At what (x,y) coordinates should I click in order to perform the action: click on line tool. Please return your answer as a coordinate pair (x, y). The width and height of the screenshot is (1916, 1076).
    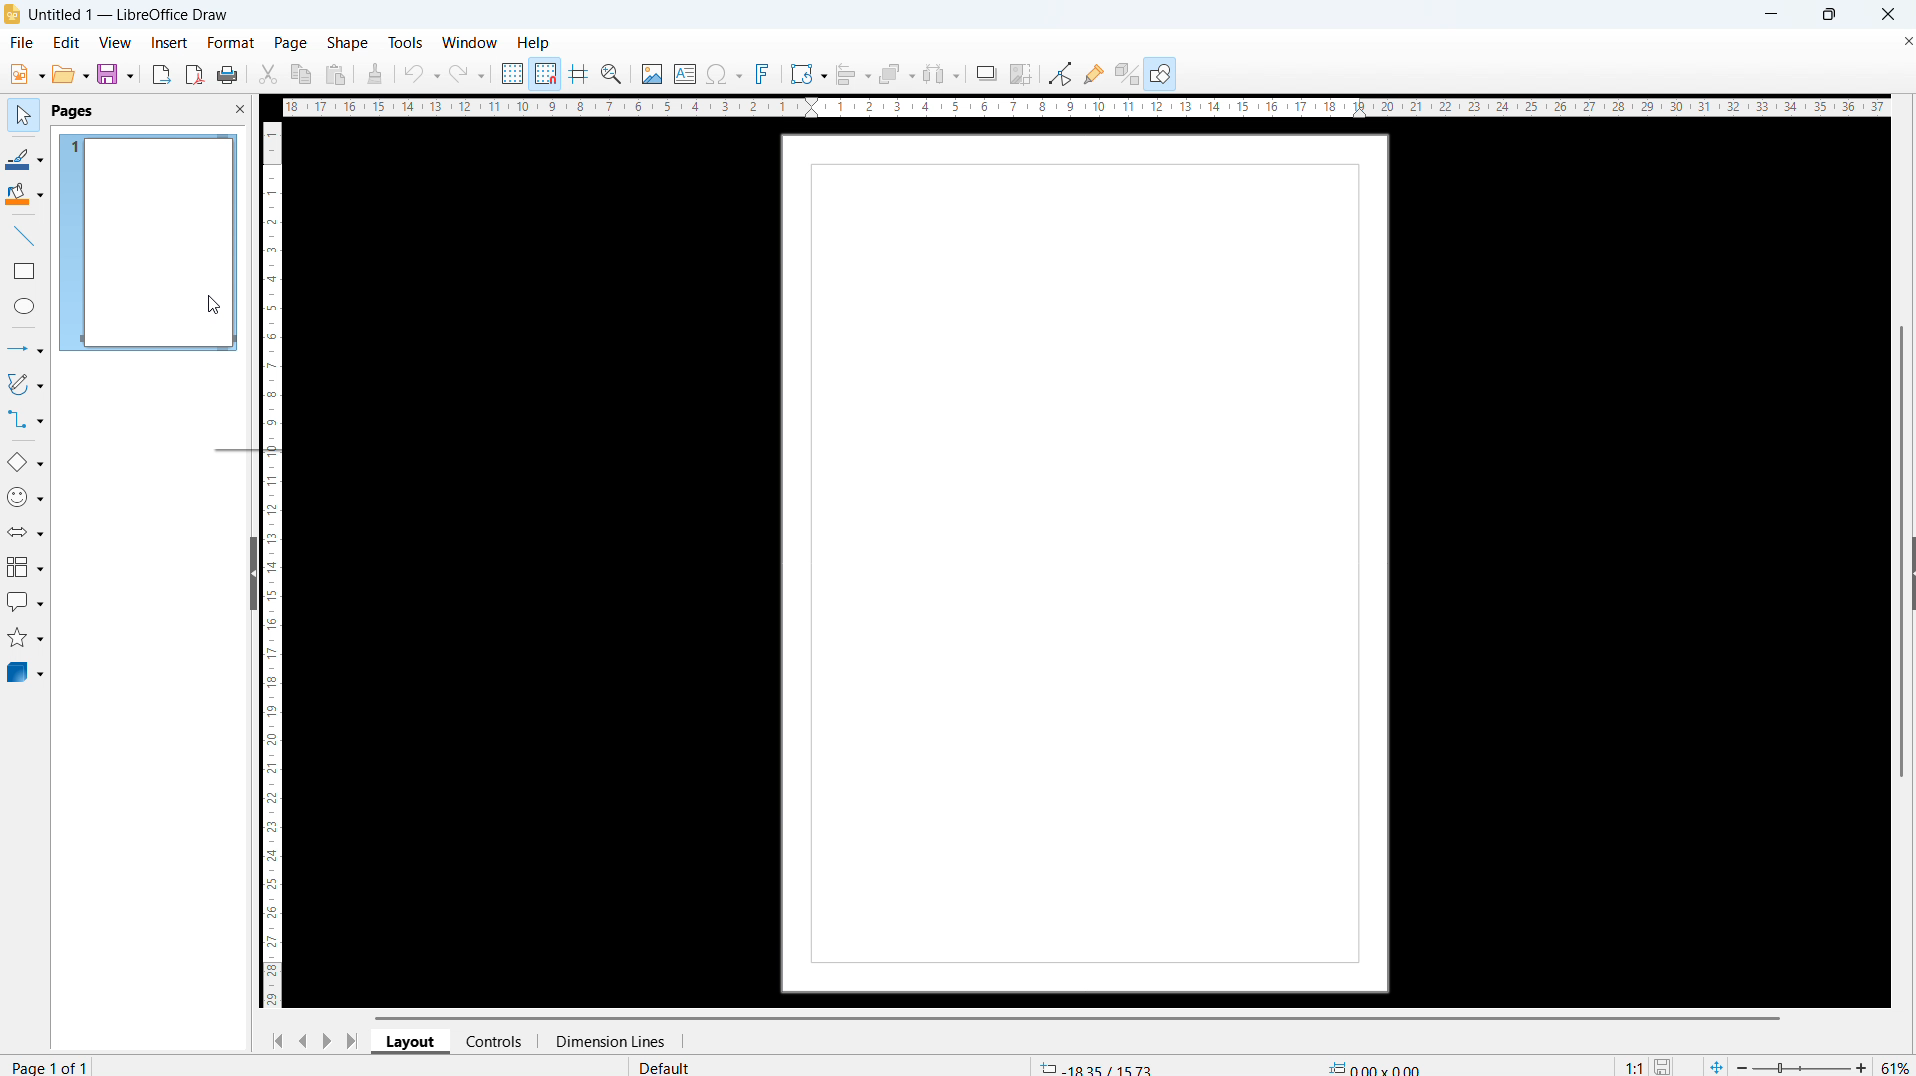
    Looking at the image, I should click on (24, 236).